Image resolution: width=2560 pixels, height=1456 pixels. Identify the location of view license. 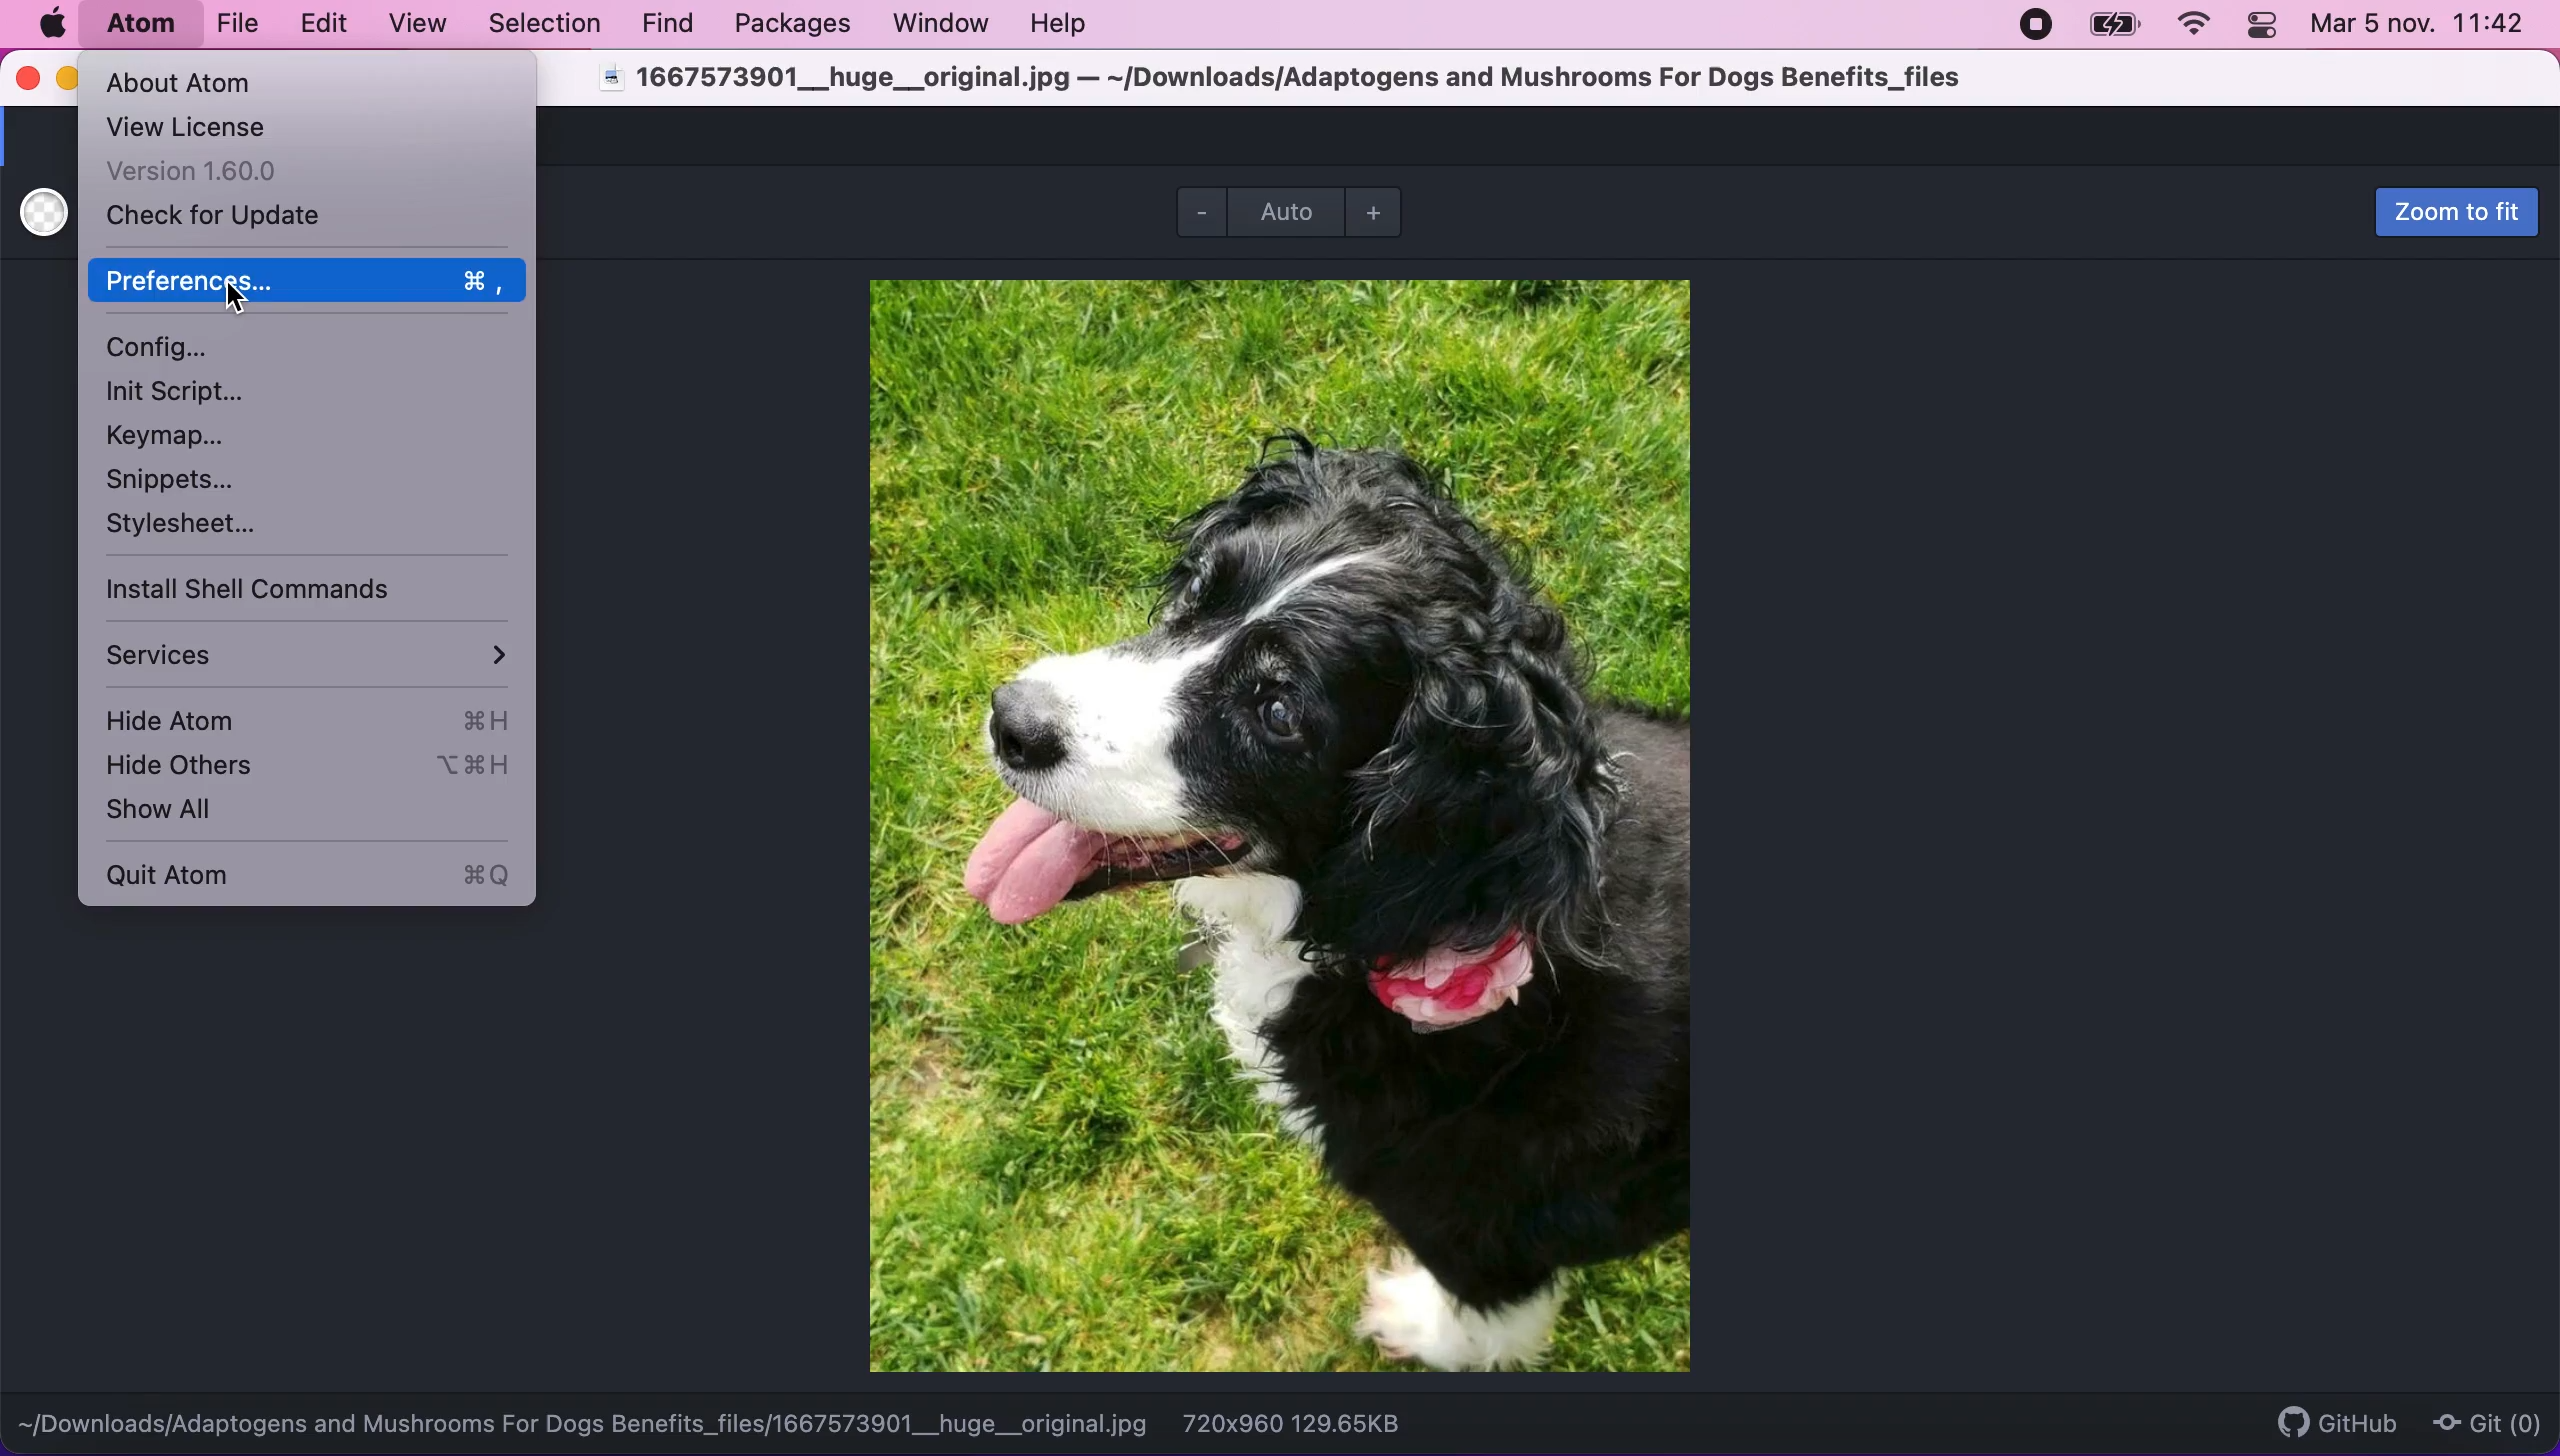
(242, 128).